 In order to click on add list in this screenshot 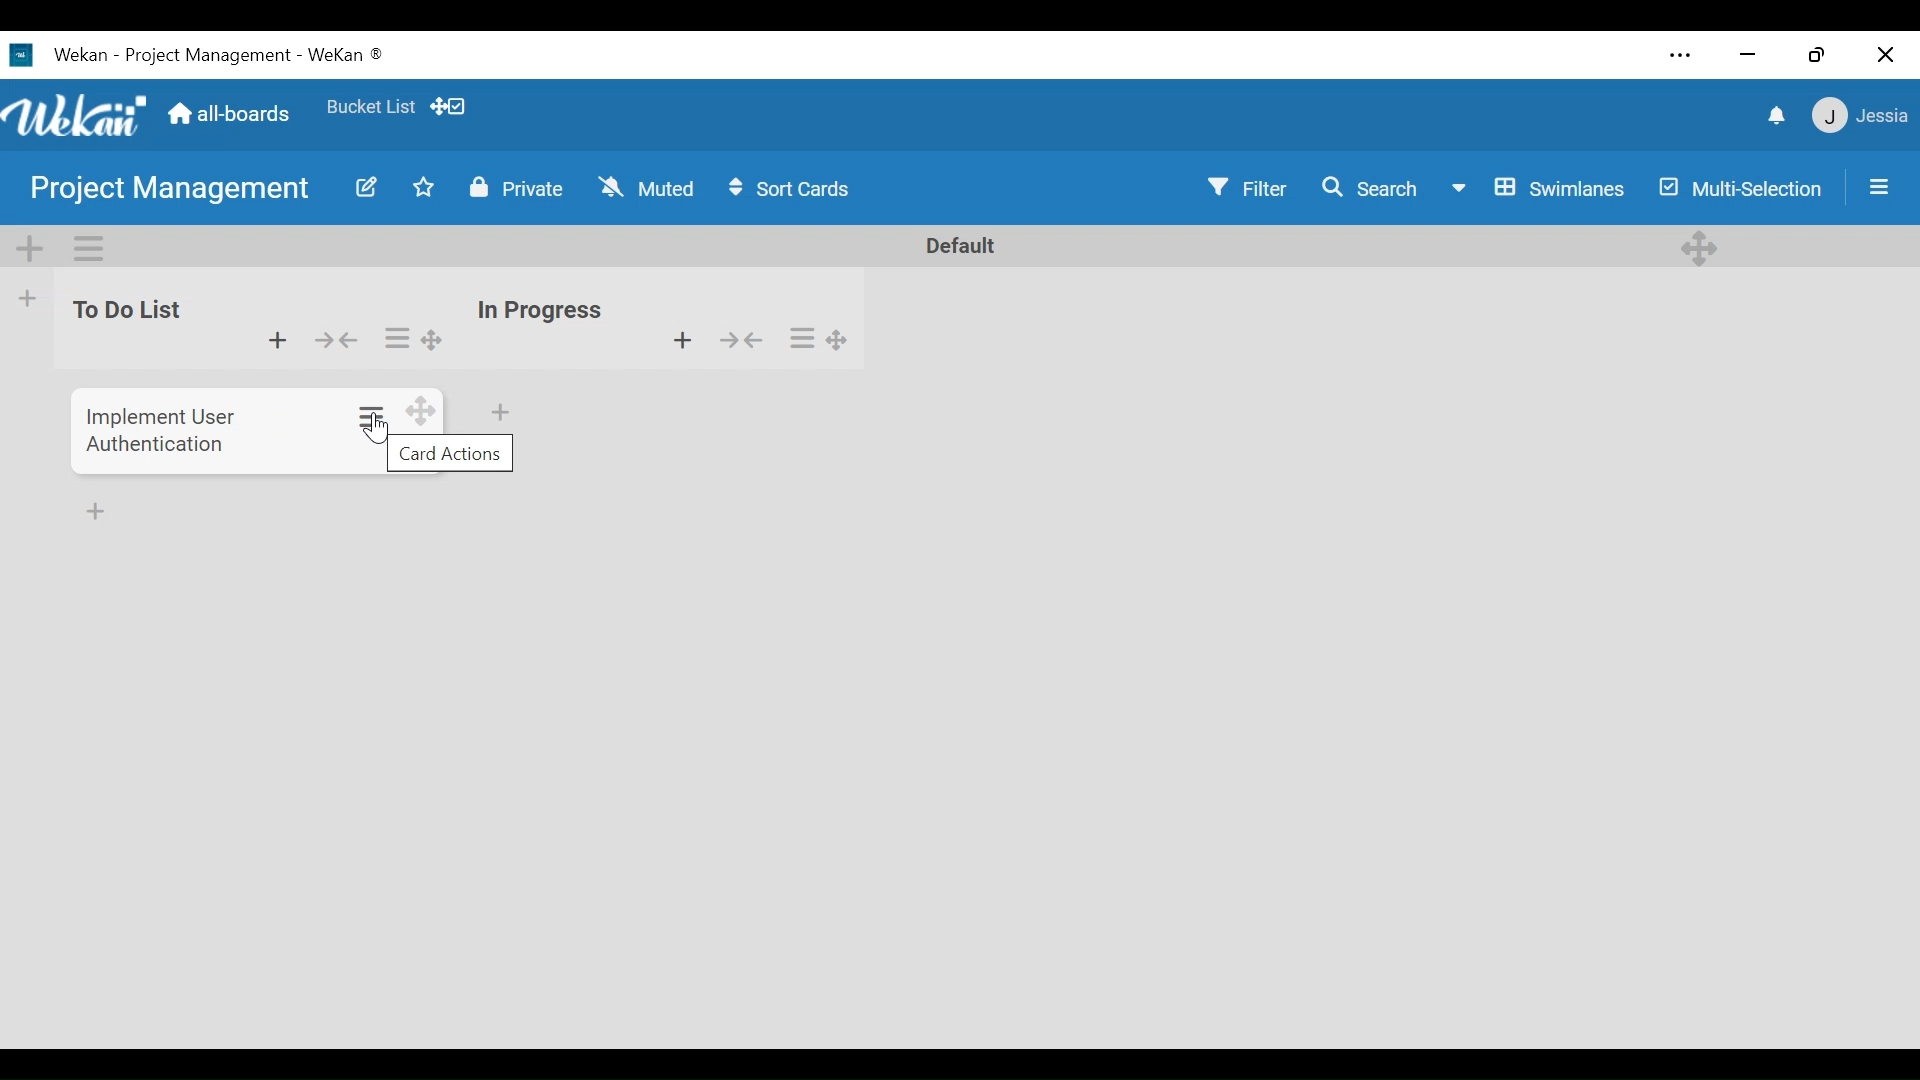, I will do `click(28, 302)`.